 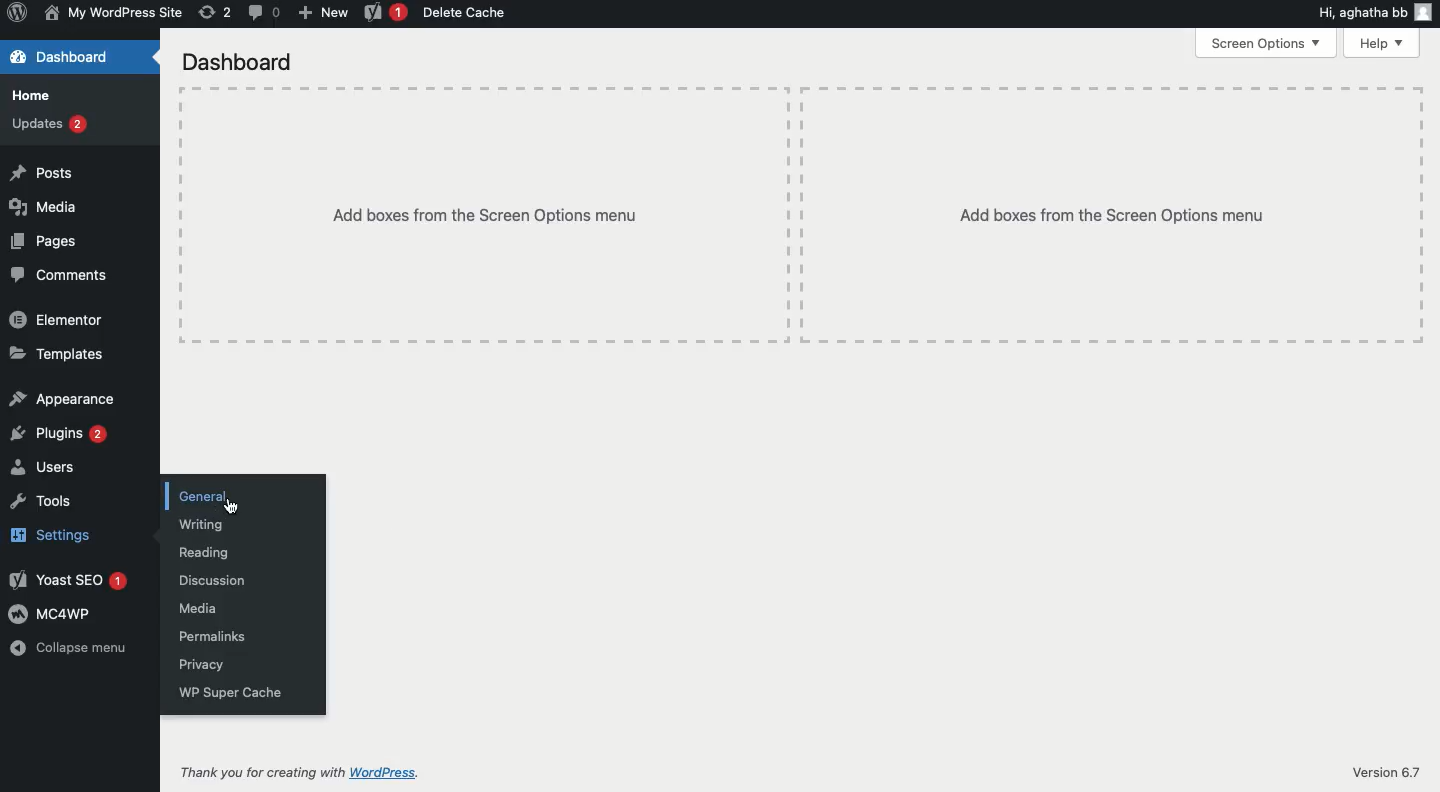 I want to click on Collapse menu, so click(x=70, y=647).